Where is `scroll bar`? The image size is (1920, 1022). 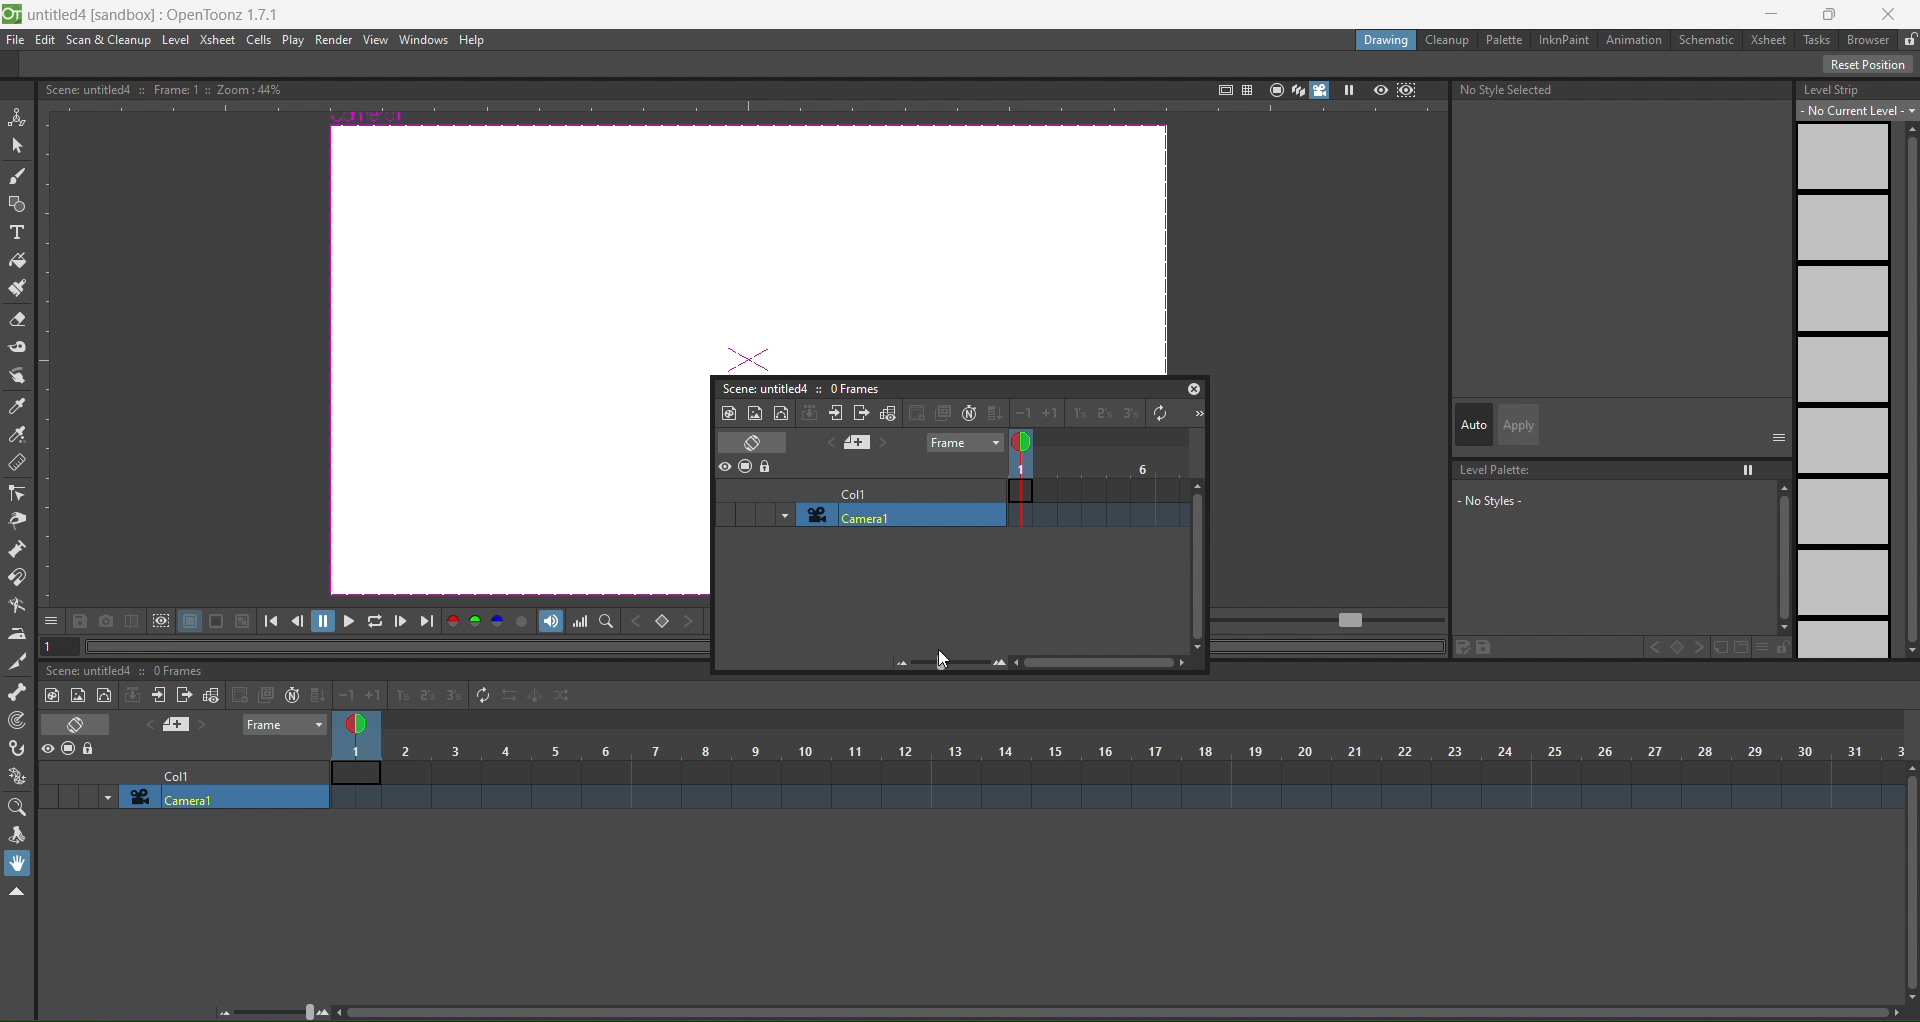 scroll bar is located at coordinates (1112, 1015).